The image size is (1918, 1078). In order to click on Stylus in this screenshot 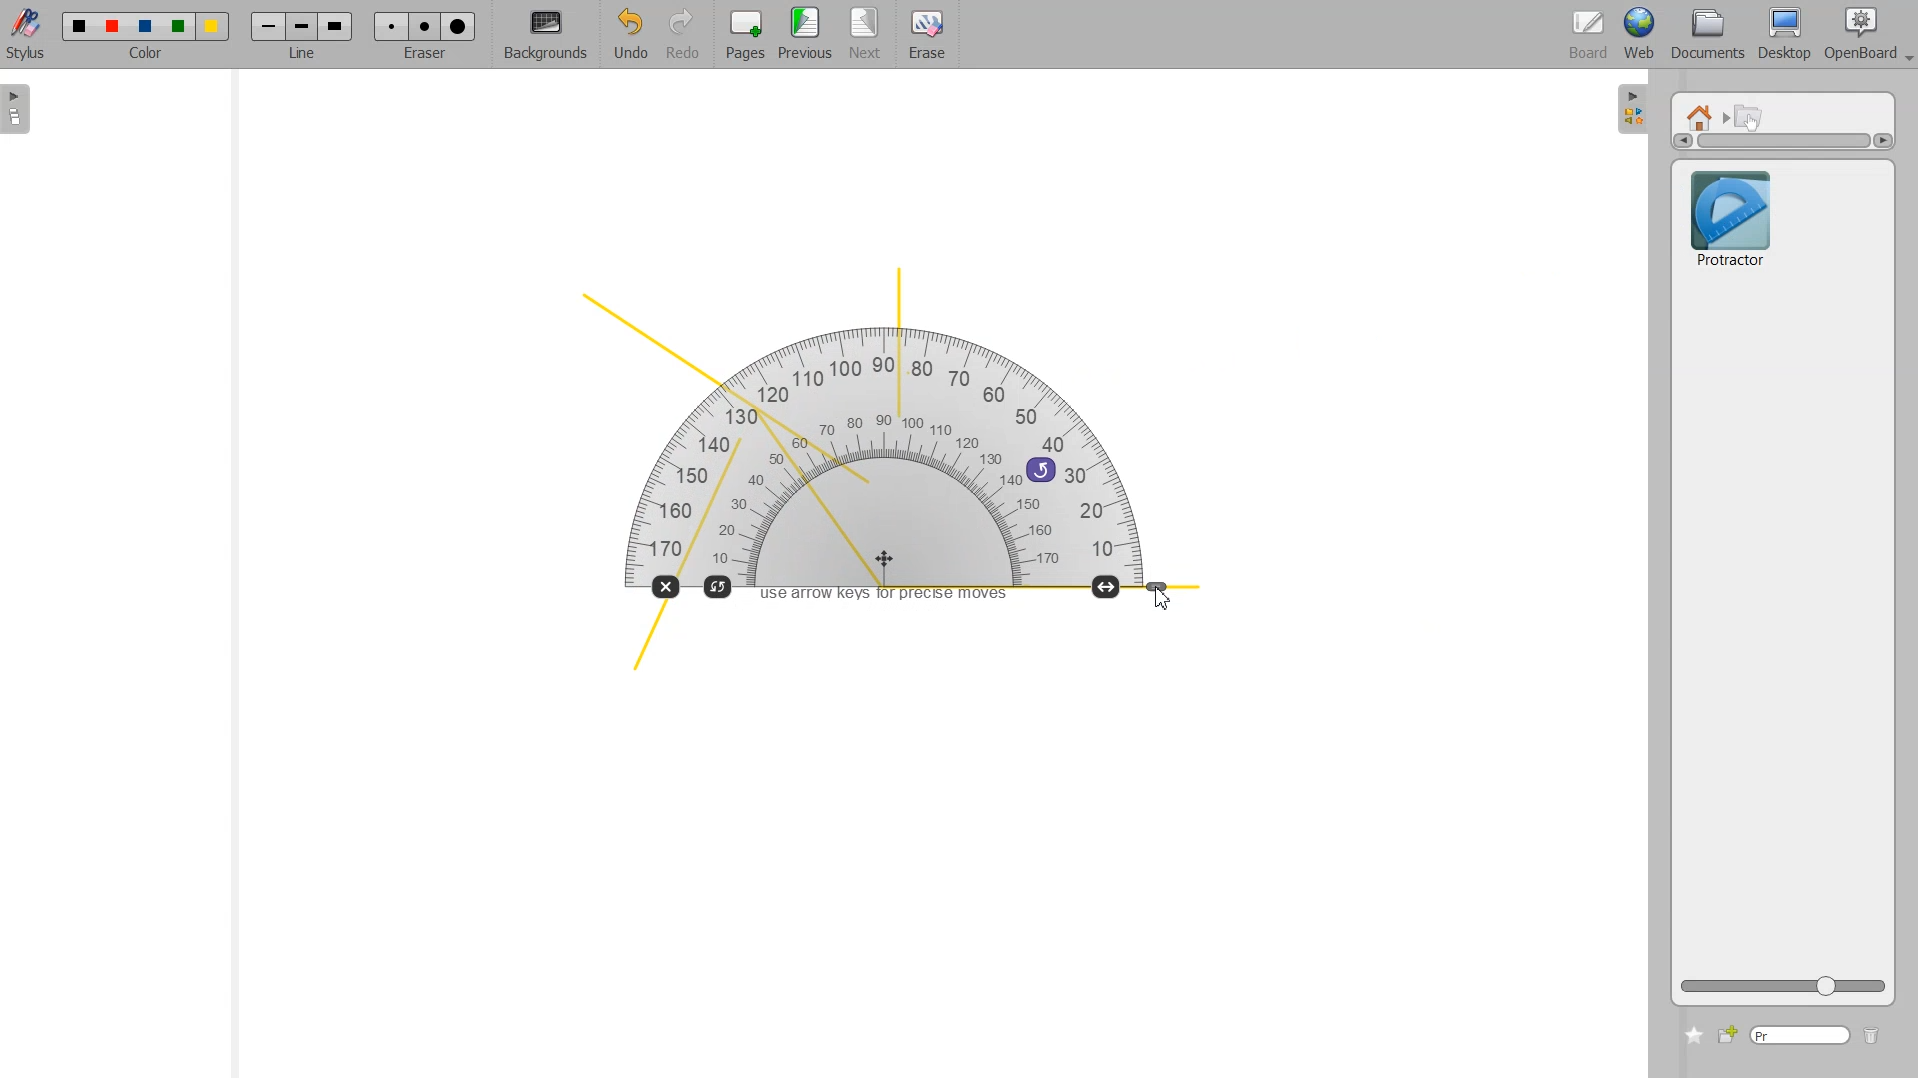, I will do `click(28, 33)`.